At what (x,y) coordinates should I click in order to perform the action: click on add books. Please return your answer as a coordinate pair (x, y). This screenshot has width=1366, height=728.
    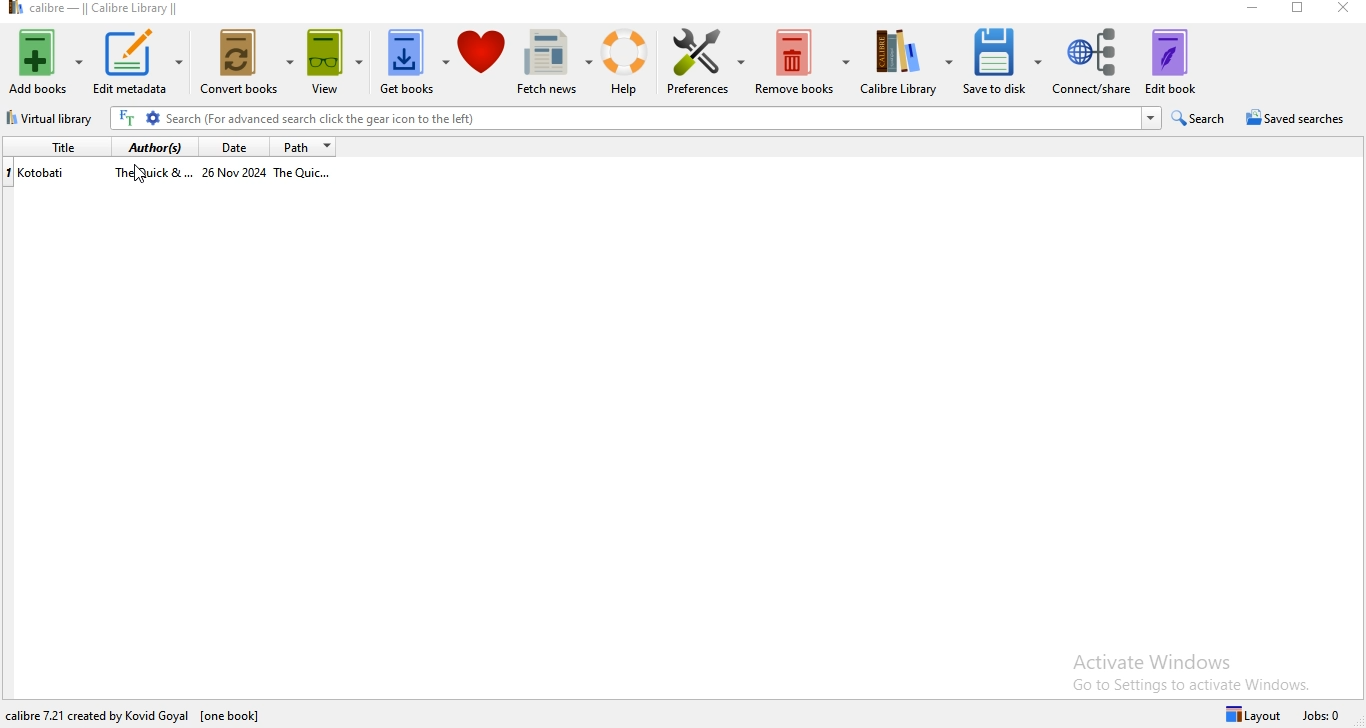
    Looking at the image, I should click on (46, 61).